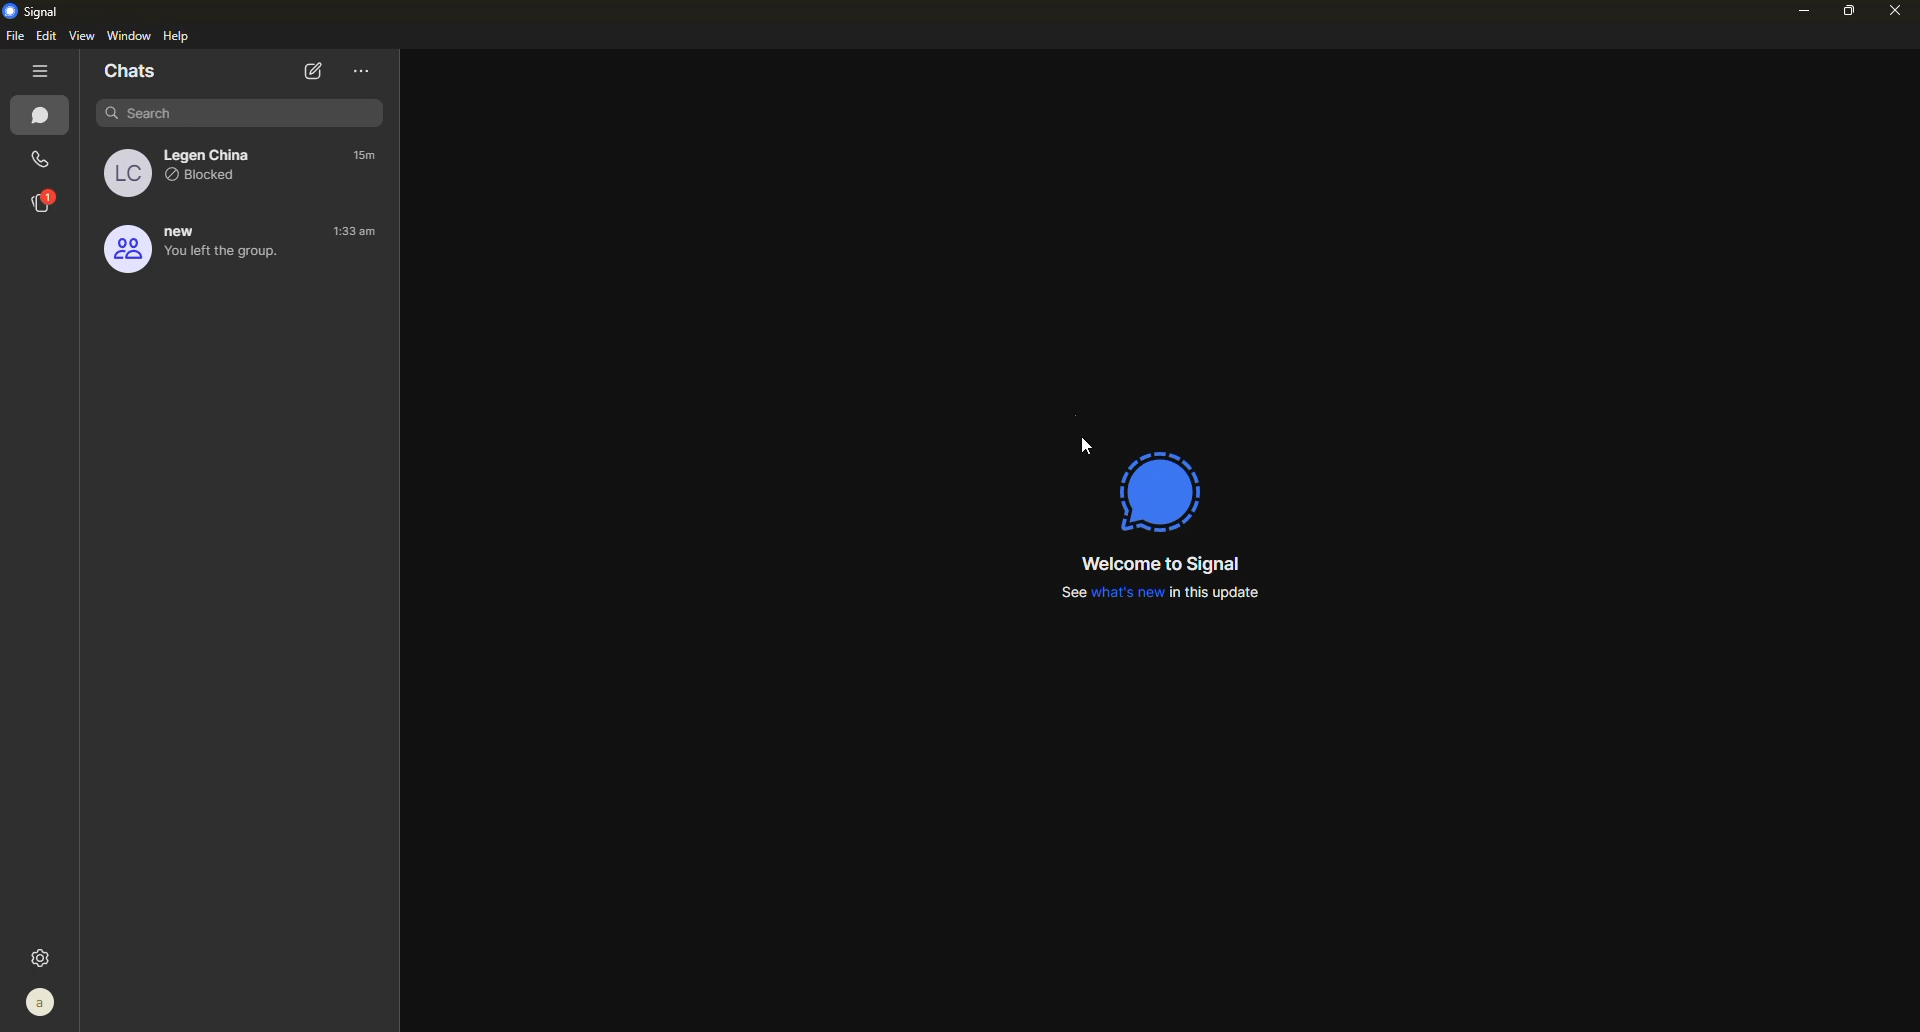 Image resolution: width=1920 pixels, height=1032 pixels. I want to click on chats, so click(44, 118).